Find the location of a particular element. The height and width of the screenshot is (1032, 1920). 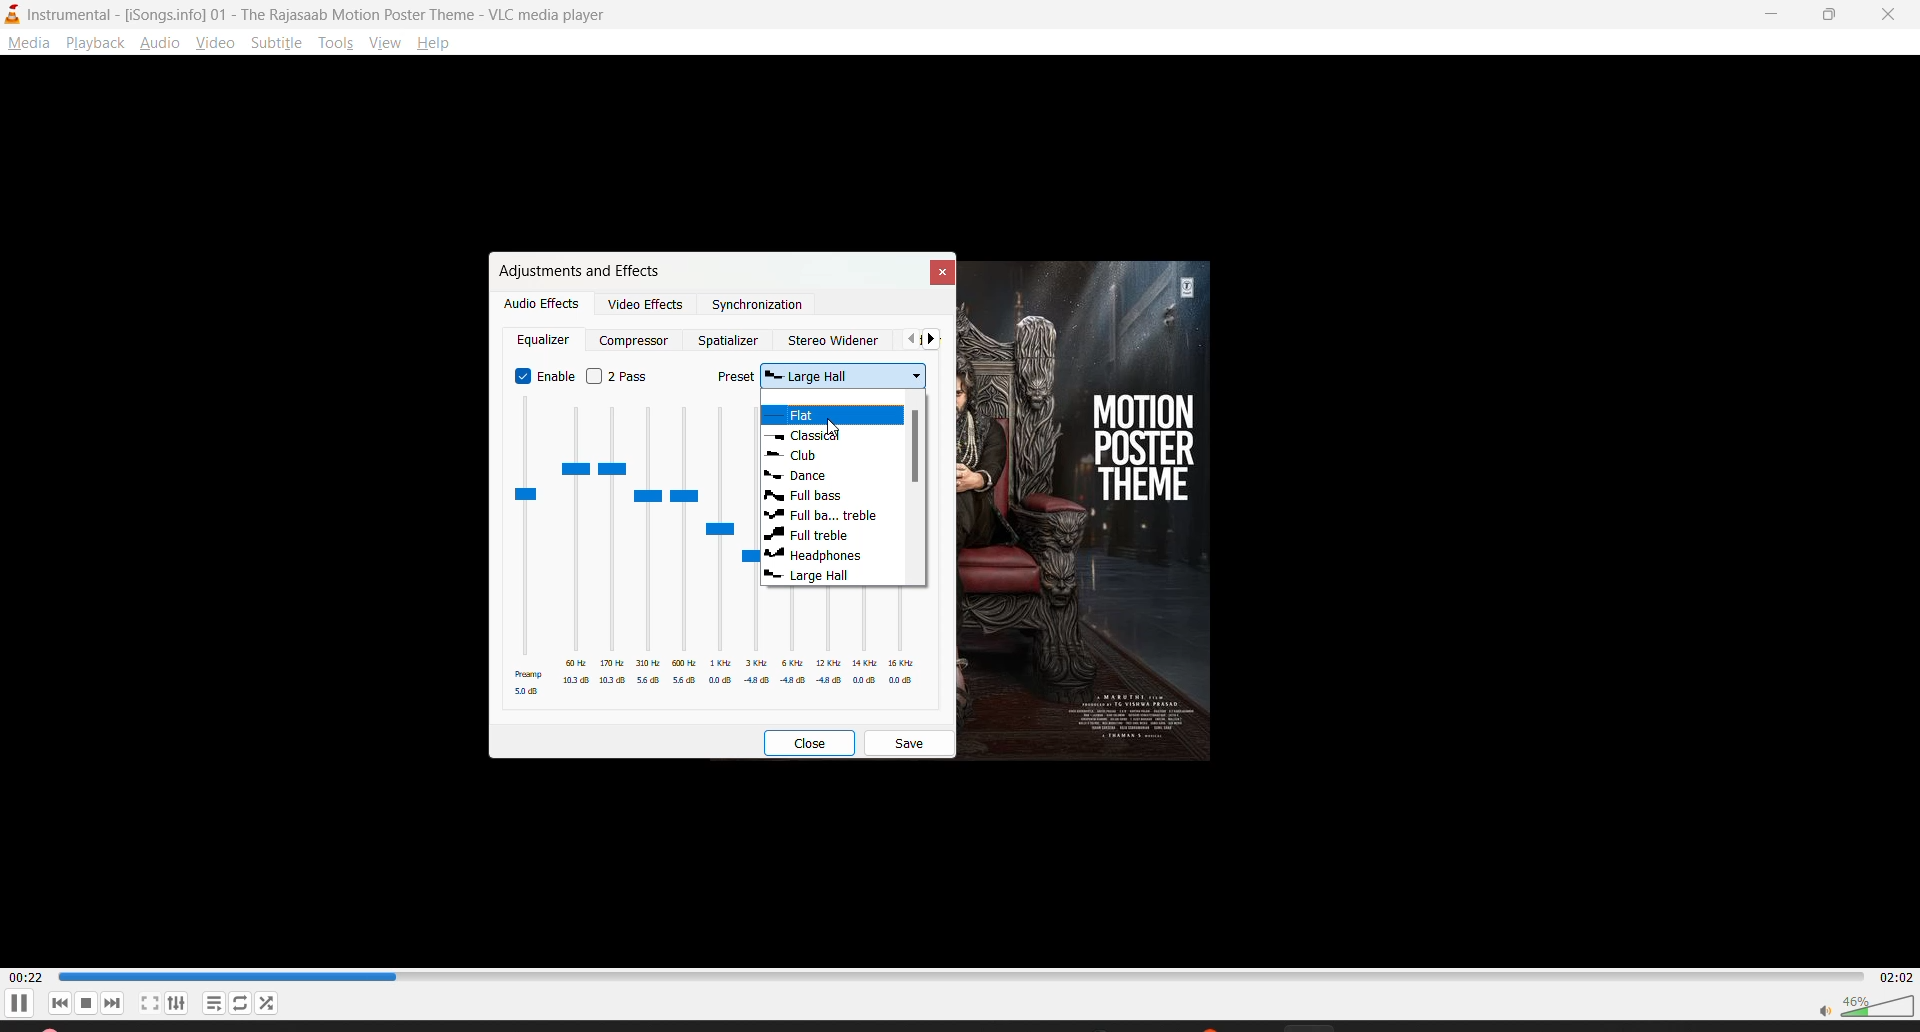

full bass is located at coordinates (809, 497).